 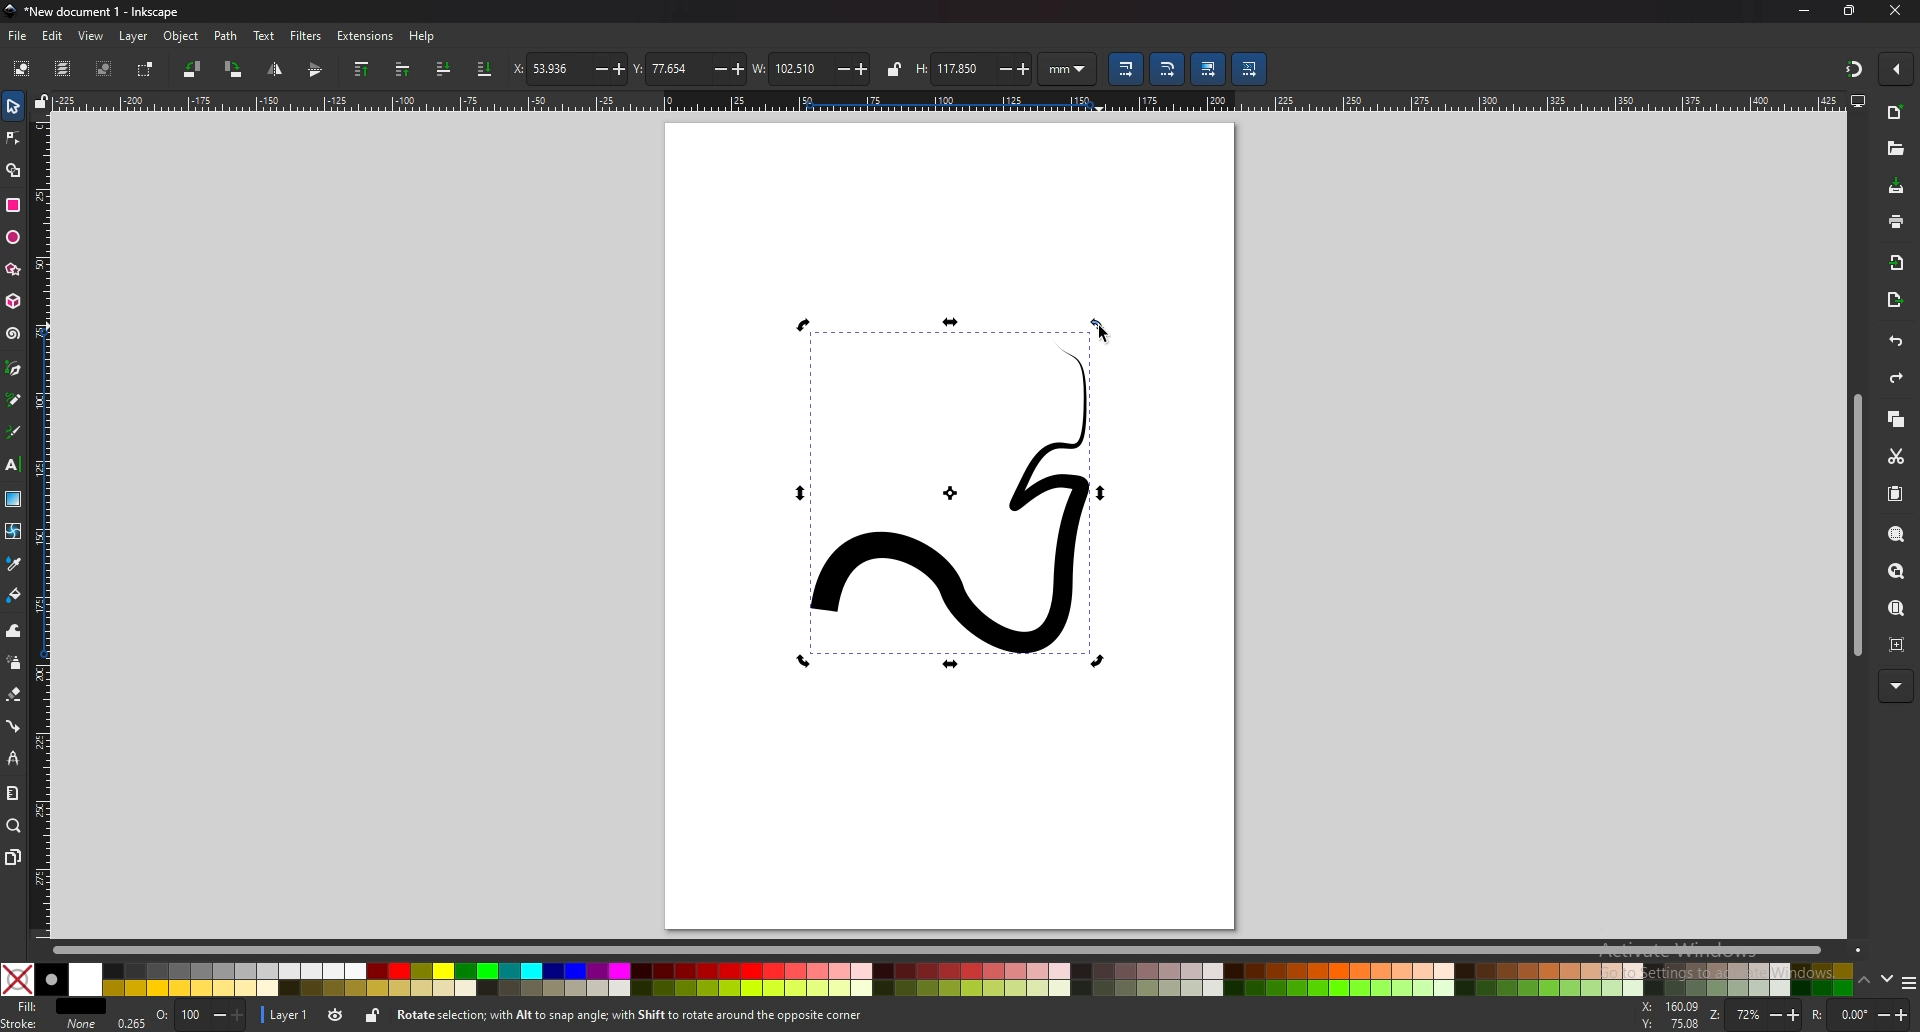 What do you see at coordinates (14, 594) in the screenshot?
I see `paint bucket` at bounding box center [14, 594].